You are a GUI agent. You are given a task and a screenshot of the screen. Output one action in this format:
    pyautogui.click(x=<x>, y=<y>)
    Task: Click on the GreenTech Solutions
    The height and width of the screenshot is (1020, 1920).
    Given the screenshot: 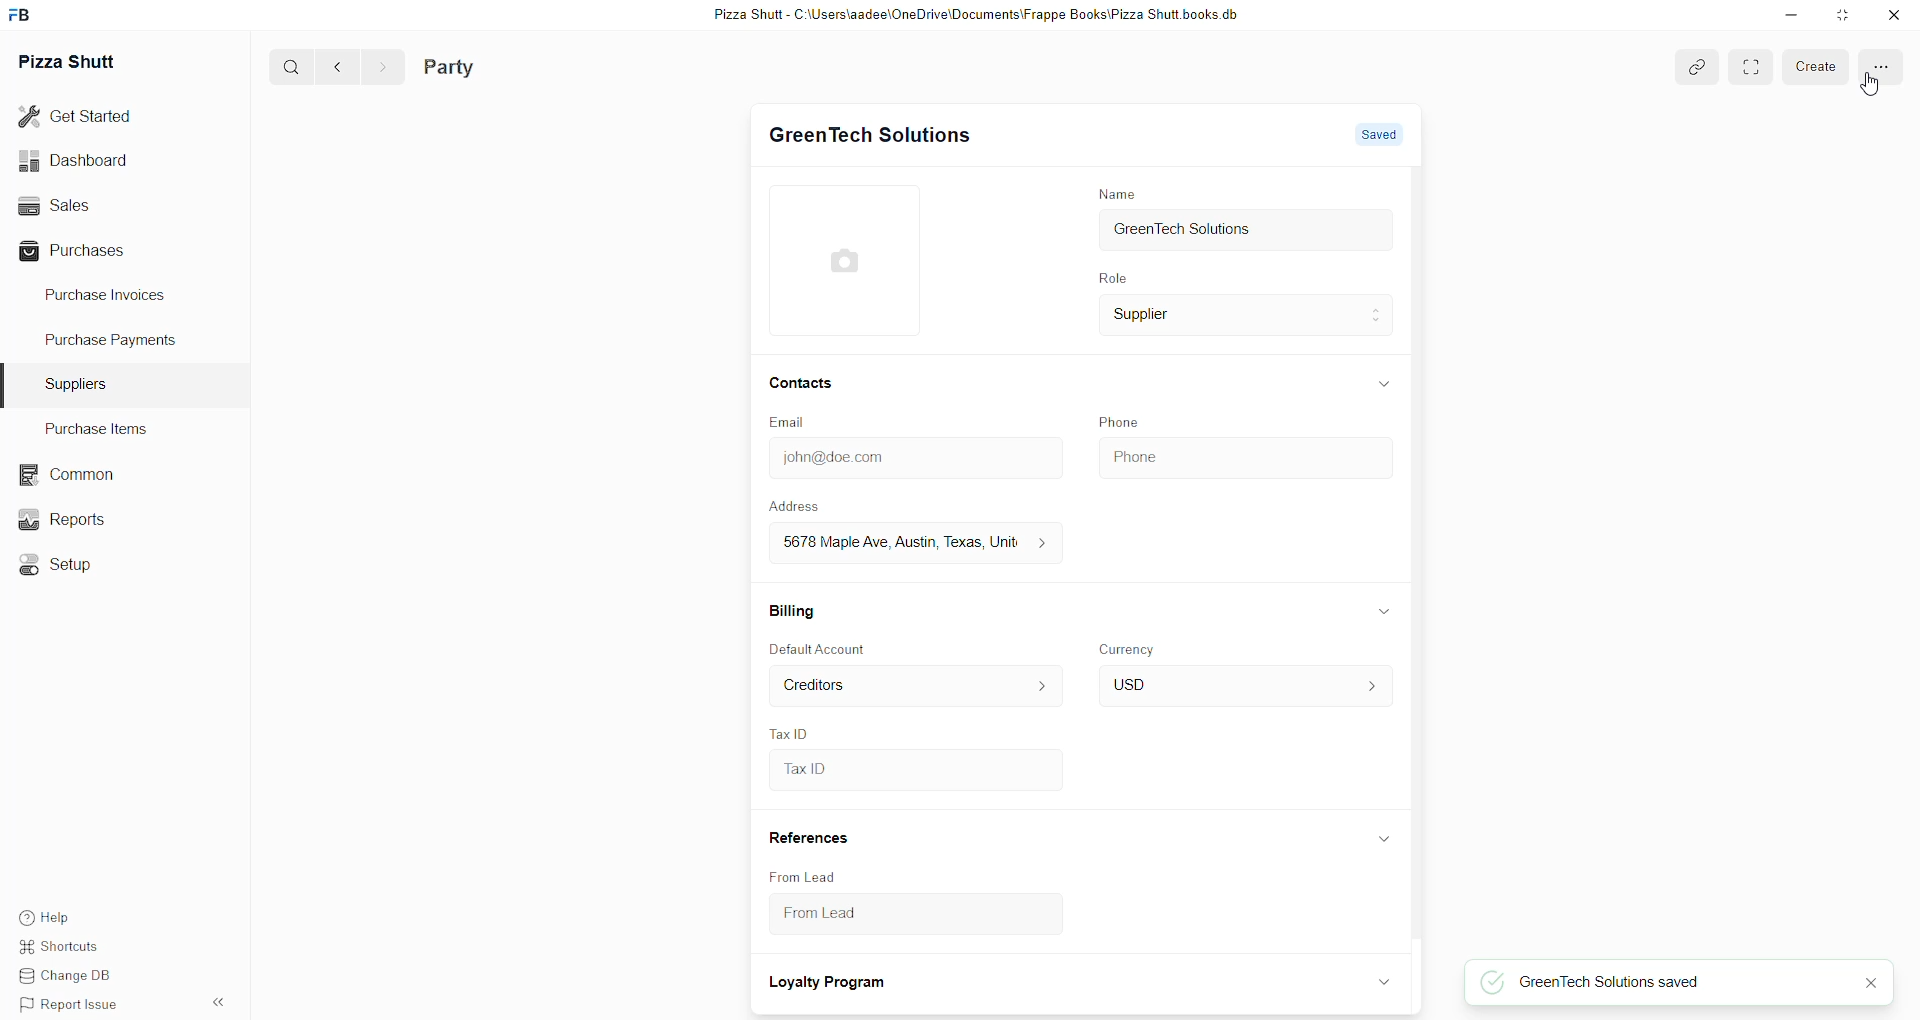 What is the action you would take?
    pyautogui.click(x=870, y=136)
    